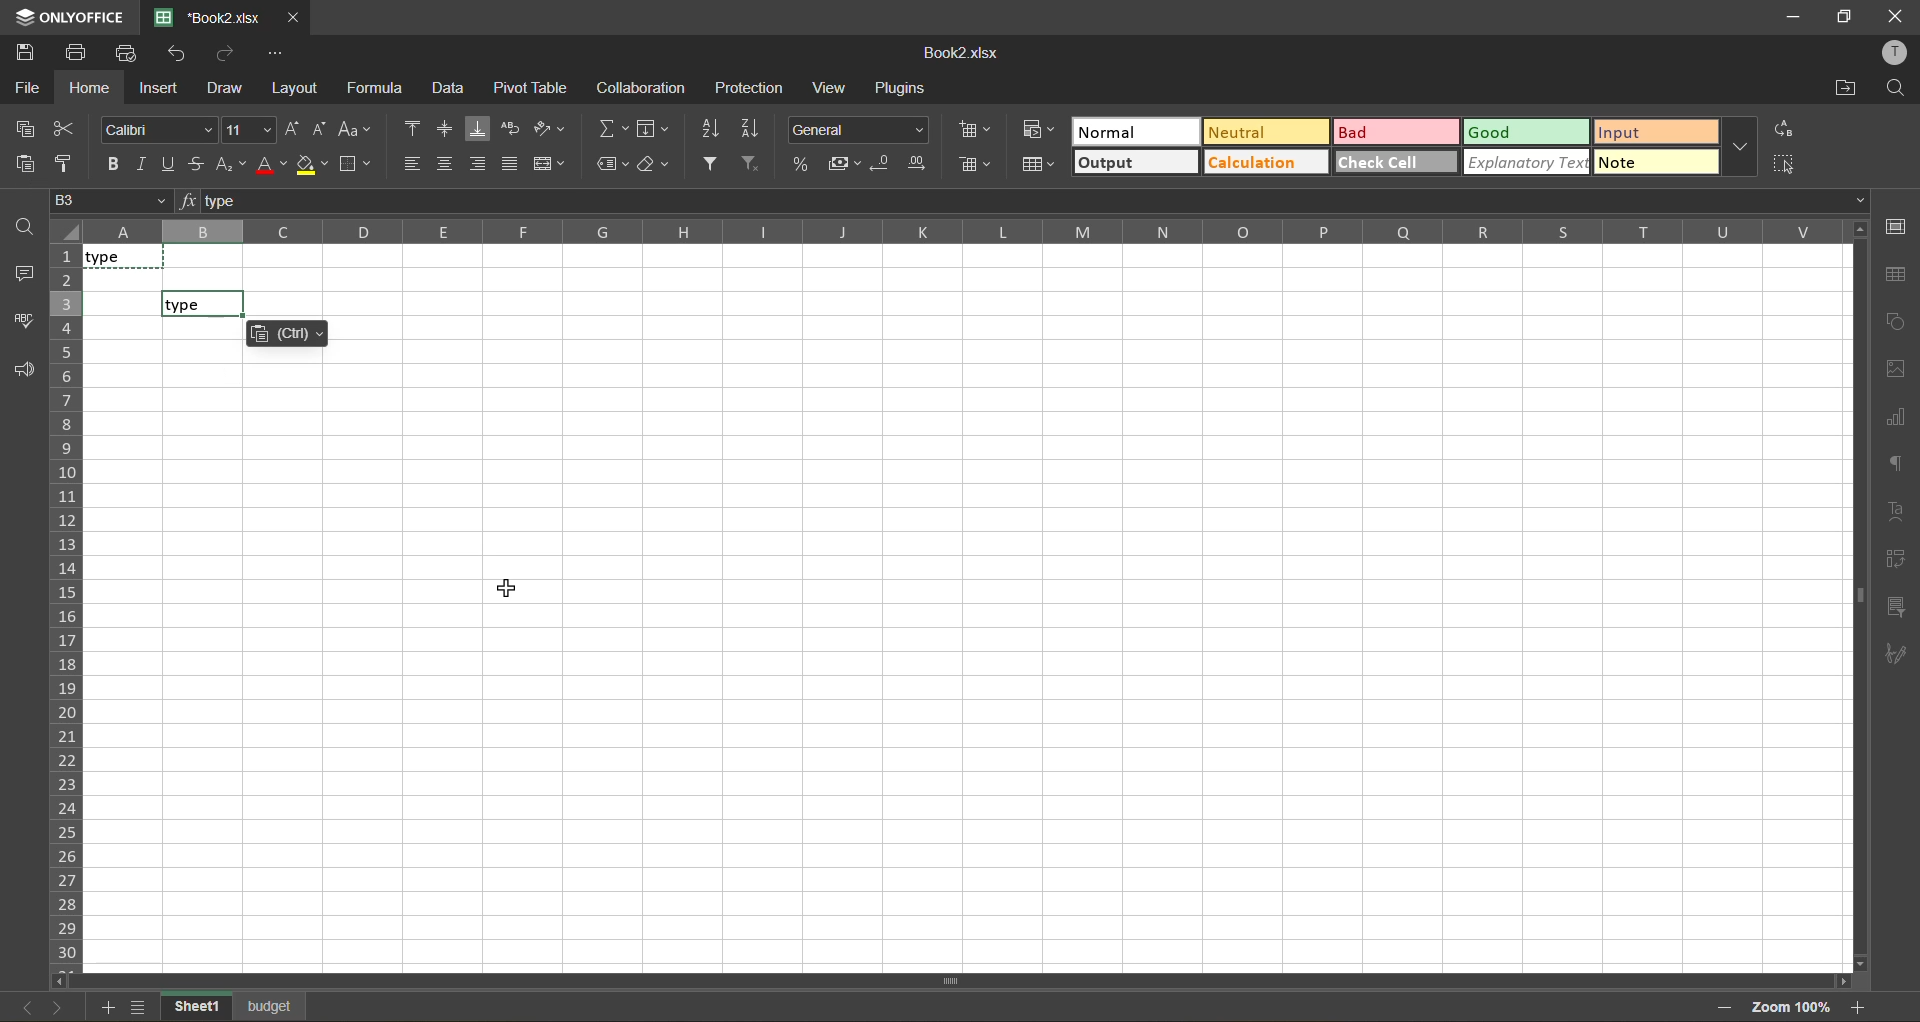 Image resolution: width=1920 pixels, height=1022 pixels. Describe the element at coordinates (19, 164) in the screenshot. I see `paste` at that location.